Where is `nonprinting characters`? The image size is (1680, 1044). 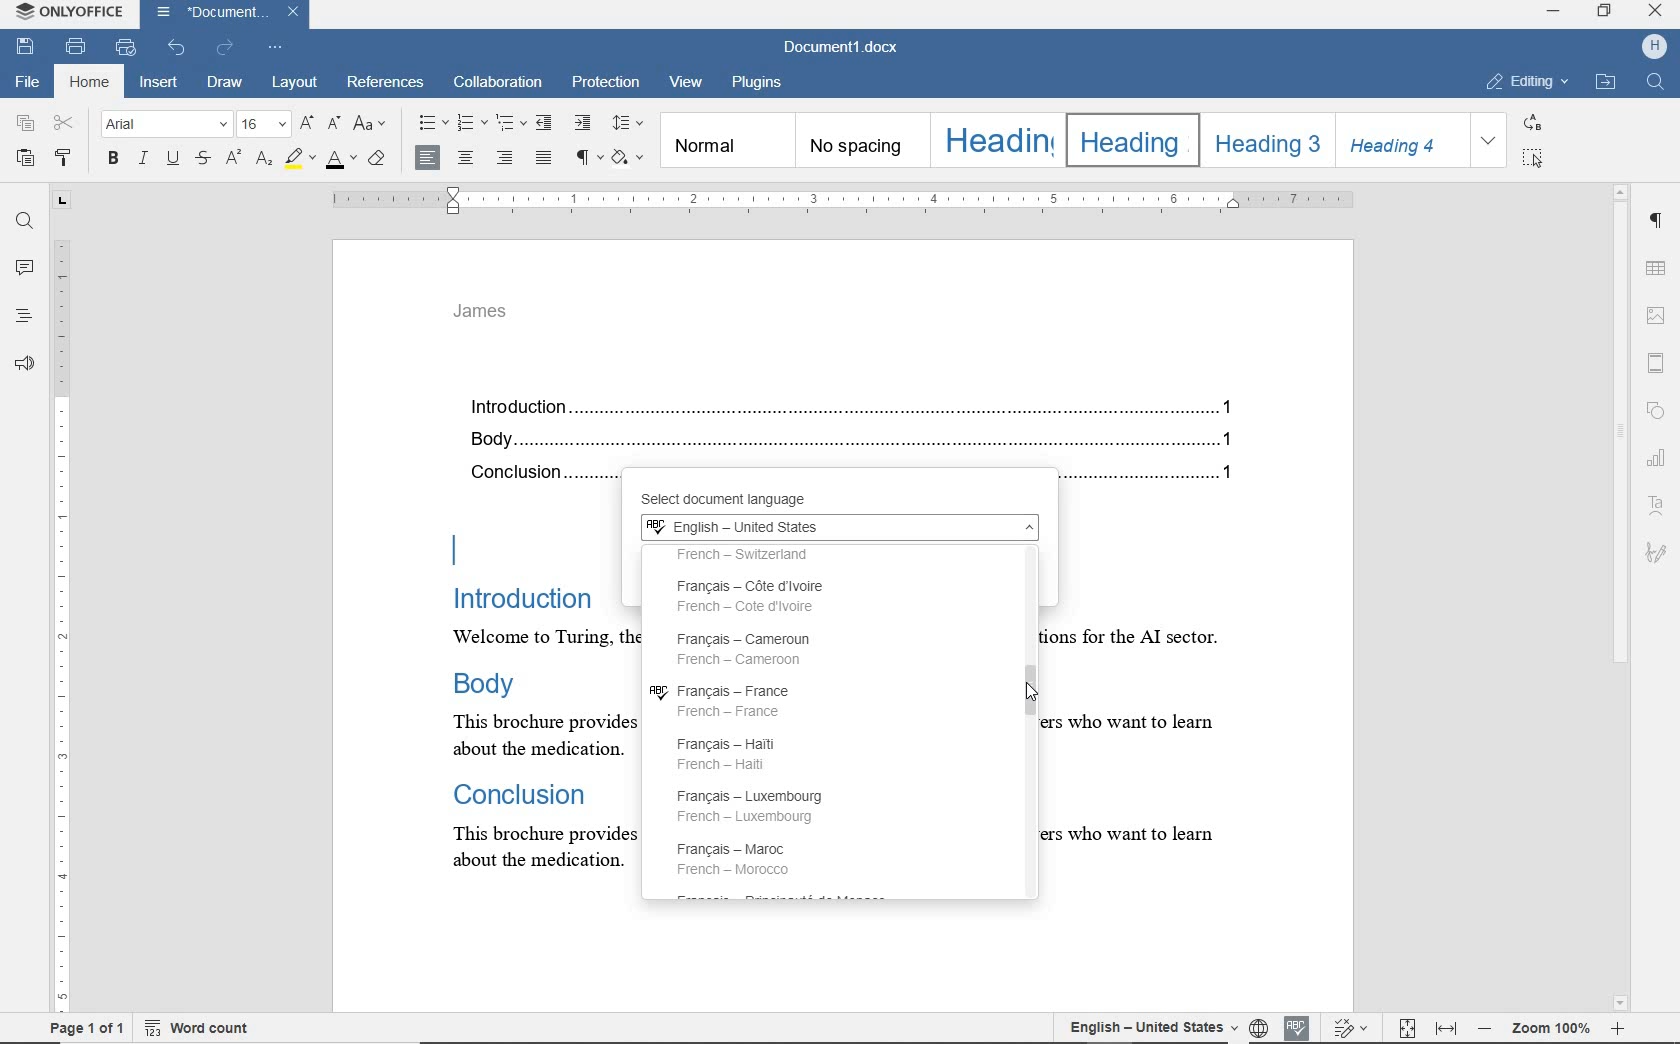
nonprinting characters is located at coordinates (587, 156).